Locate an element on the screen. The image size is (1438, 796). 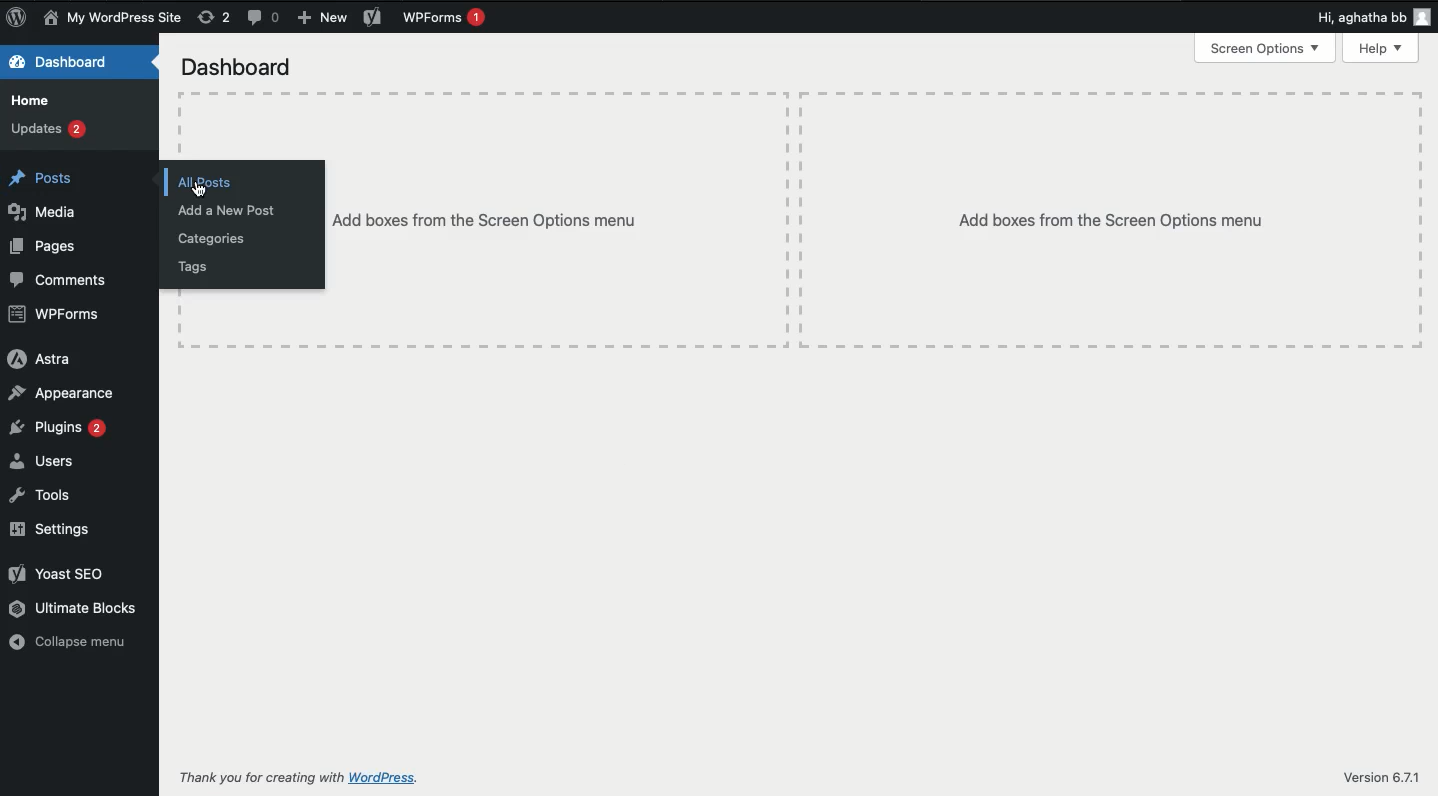
Settings is located at coordinates (49, 530).